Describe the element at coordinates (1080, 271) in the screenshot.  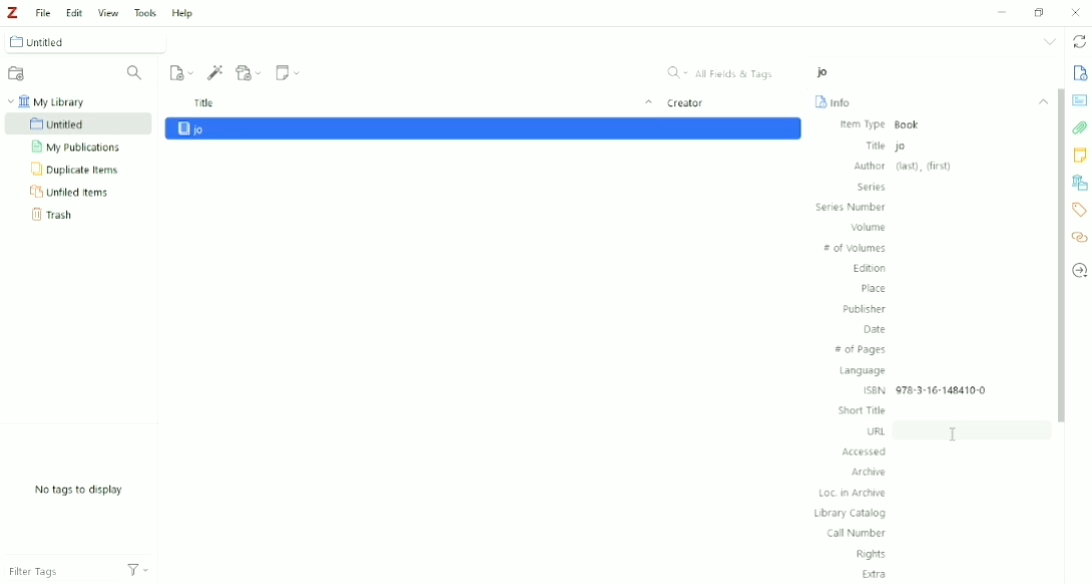
I see `Locate` at that location.